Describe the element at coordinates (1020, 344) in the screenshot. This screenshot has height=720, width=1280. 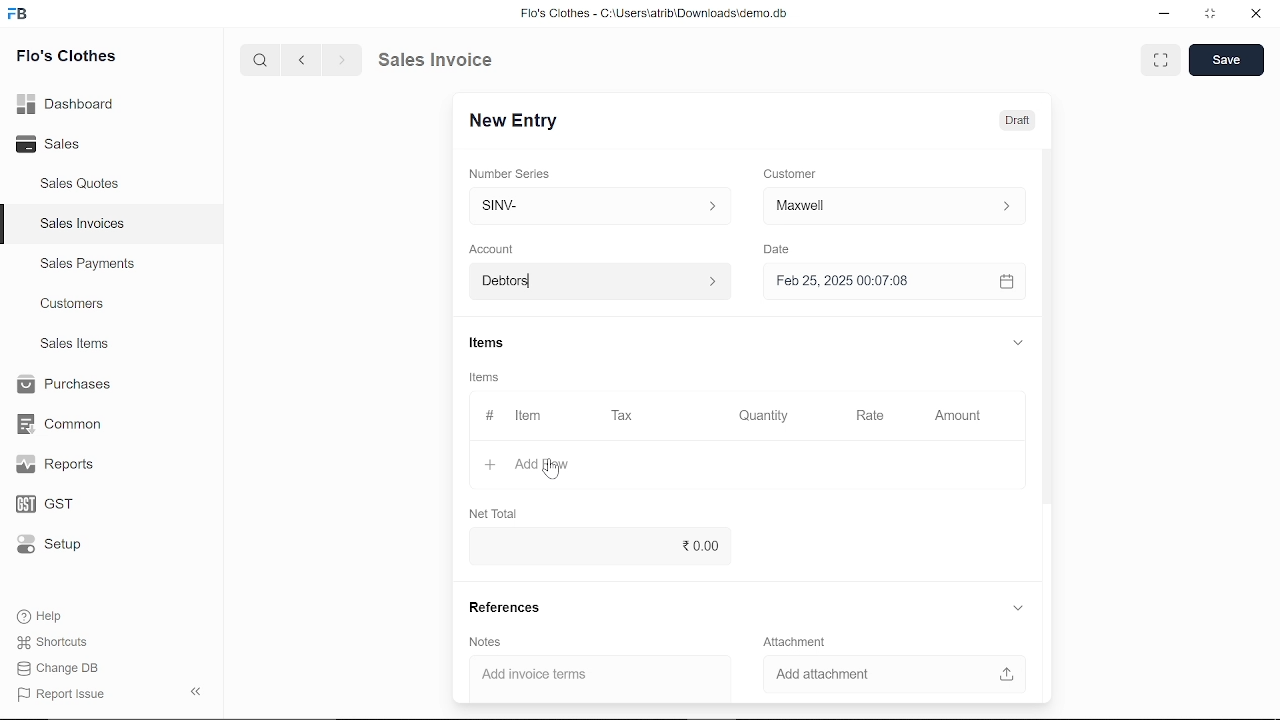
I see `expand` at that location.